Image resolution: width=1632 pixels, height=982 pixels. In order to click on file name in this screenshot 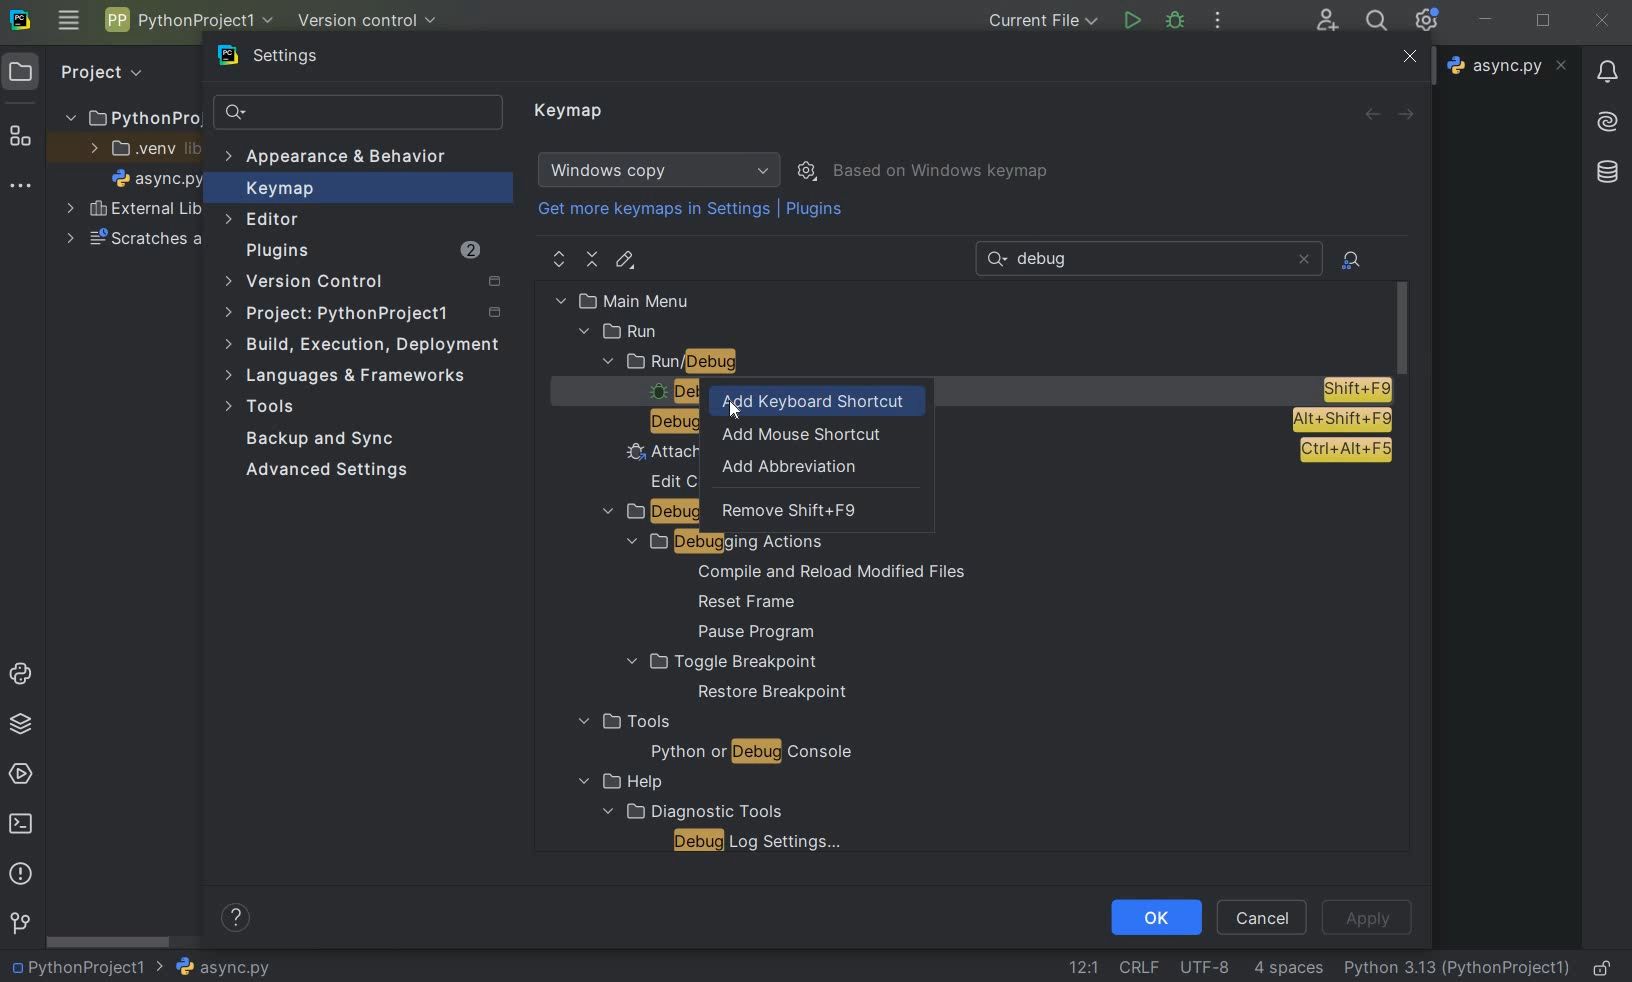, I will do `click(213, 967)`.